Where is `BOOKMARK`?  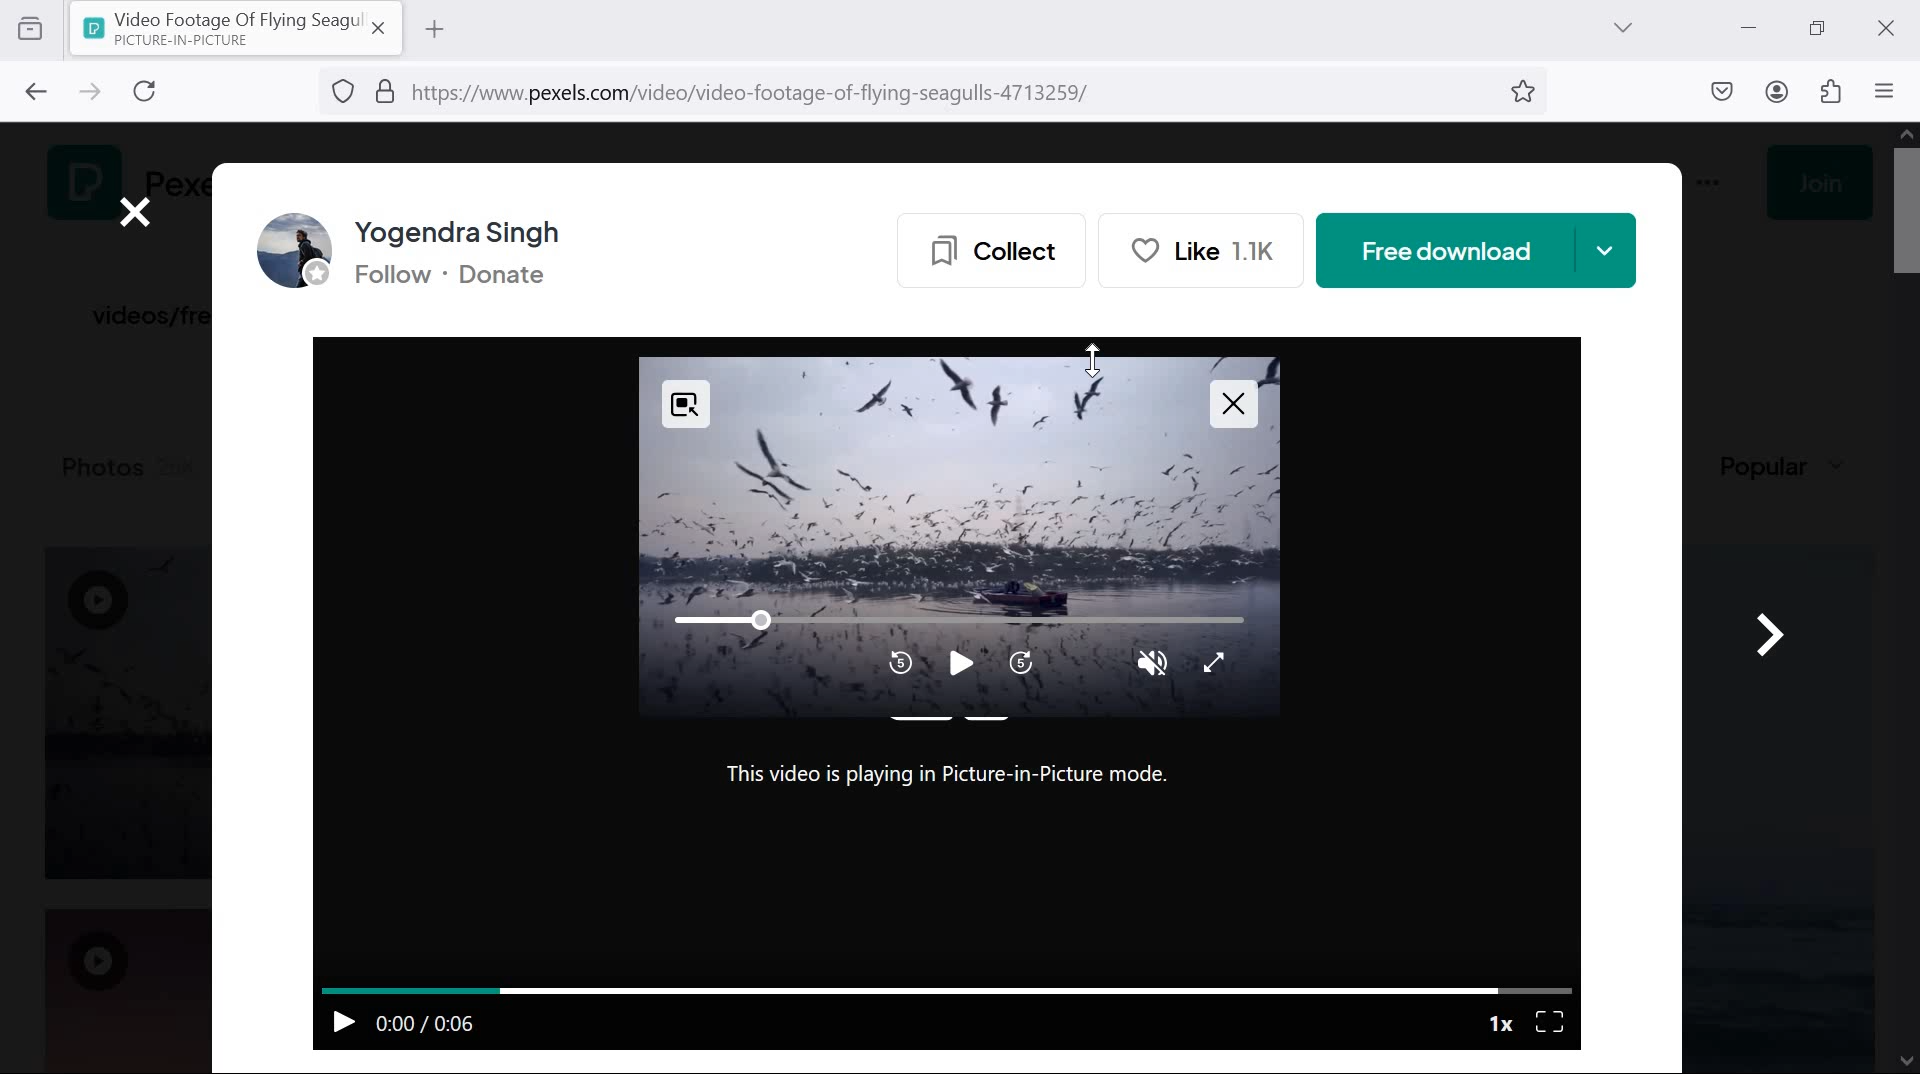
BOOKMARK is located at coordinates (1525, 94).